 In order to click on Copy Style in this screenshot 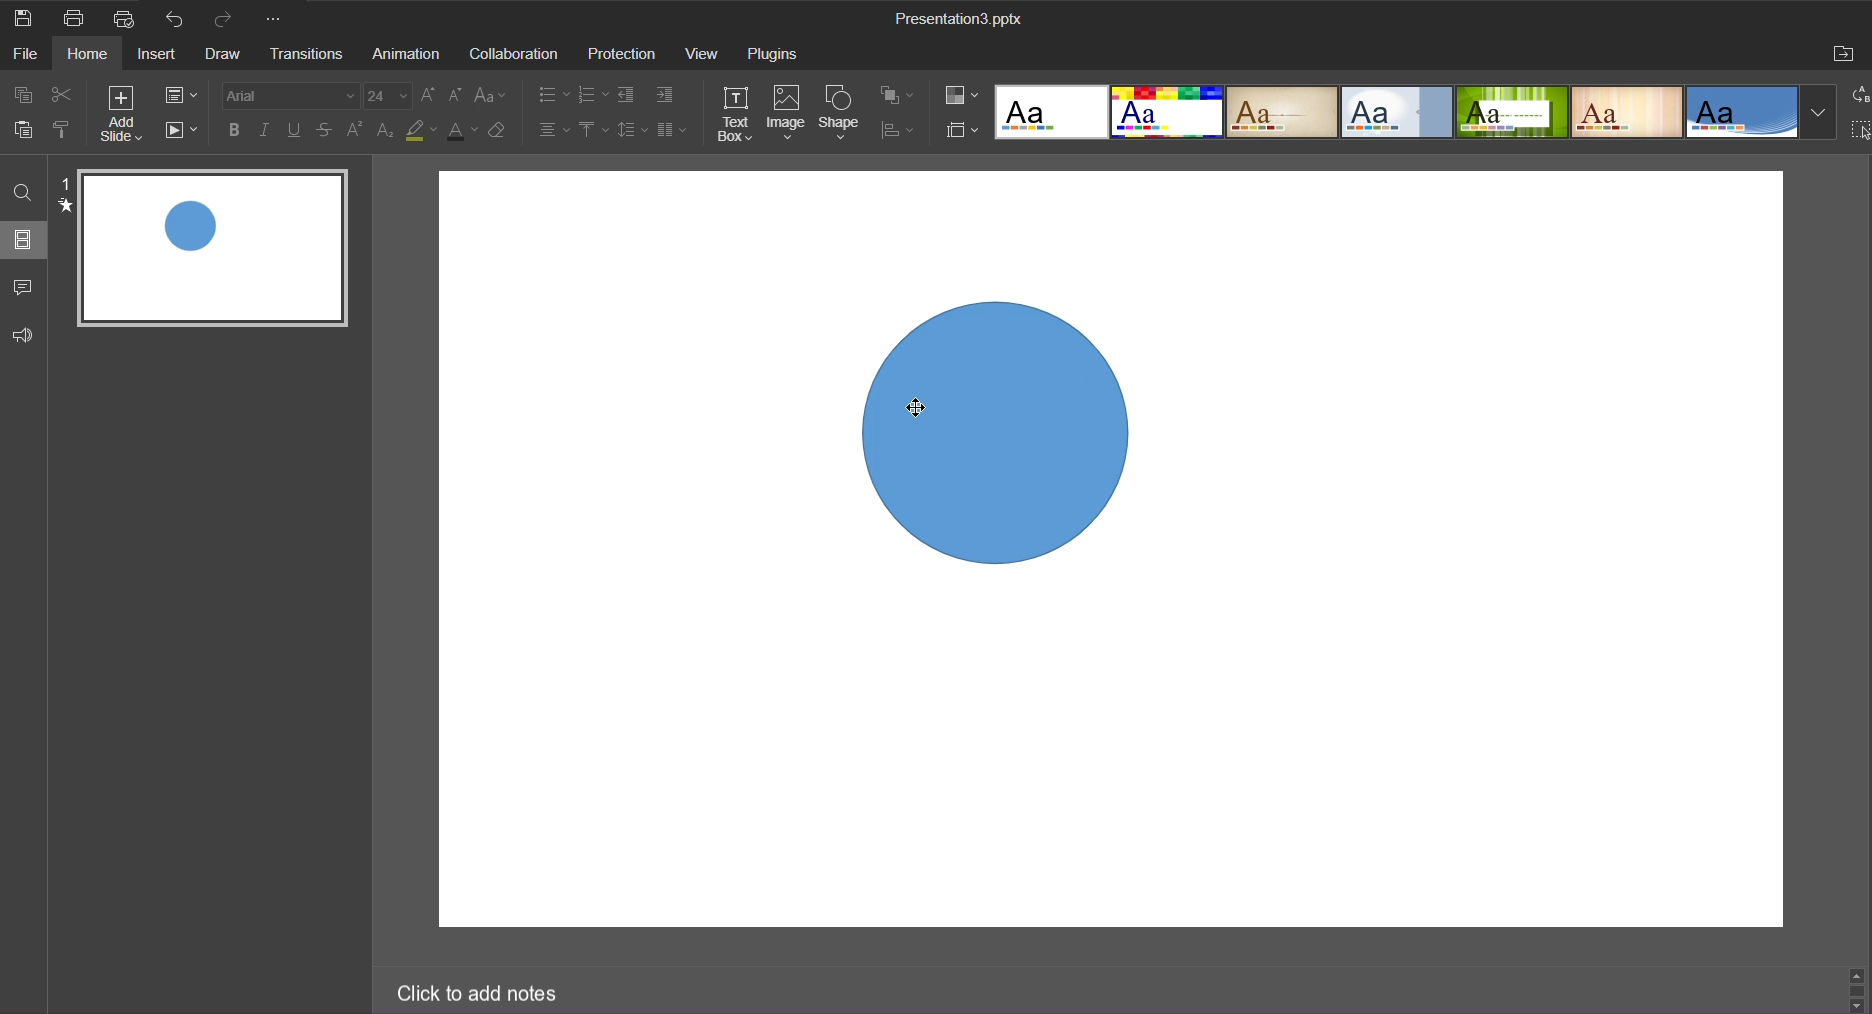, I will do `click(72, 132)`.